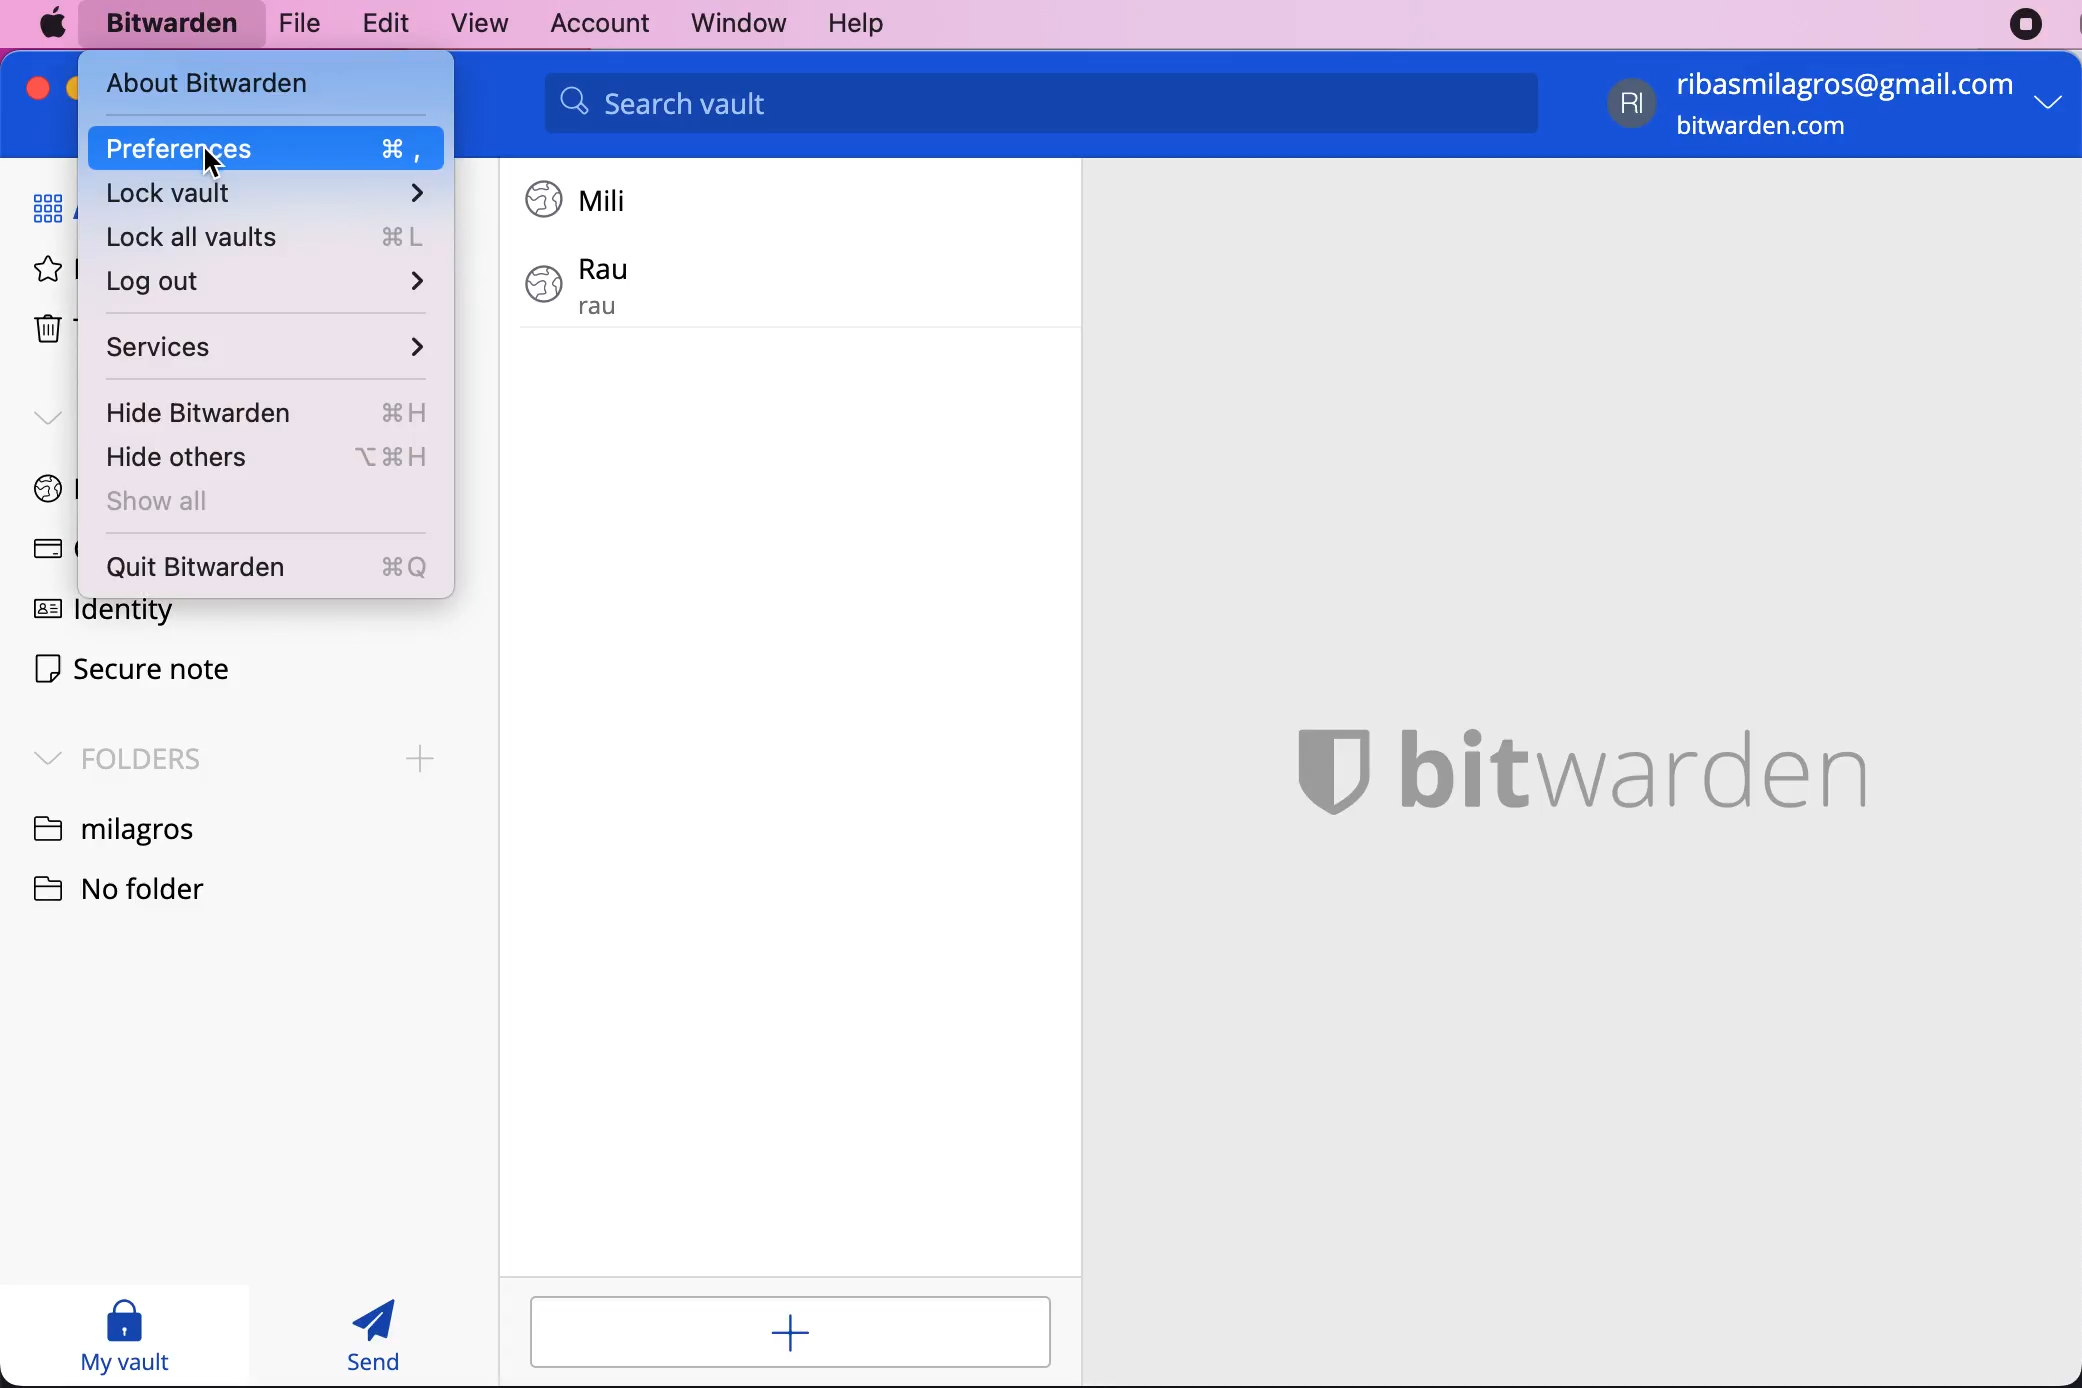  I want to click on all items, so click(43, 207).